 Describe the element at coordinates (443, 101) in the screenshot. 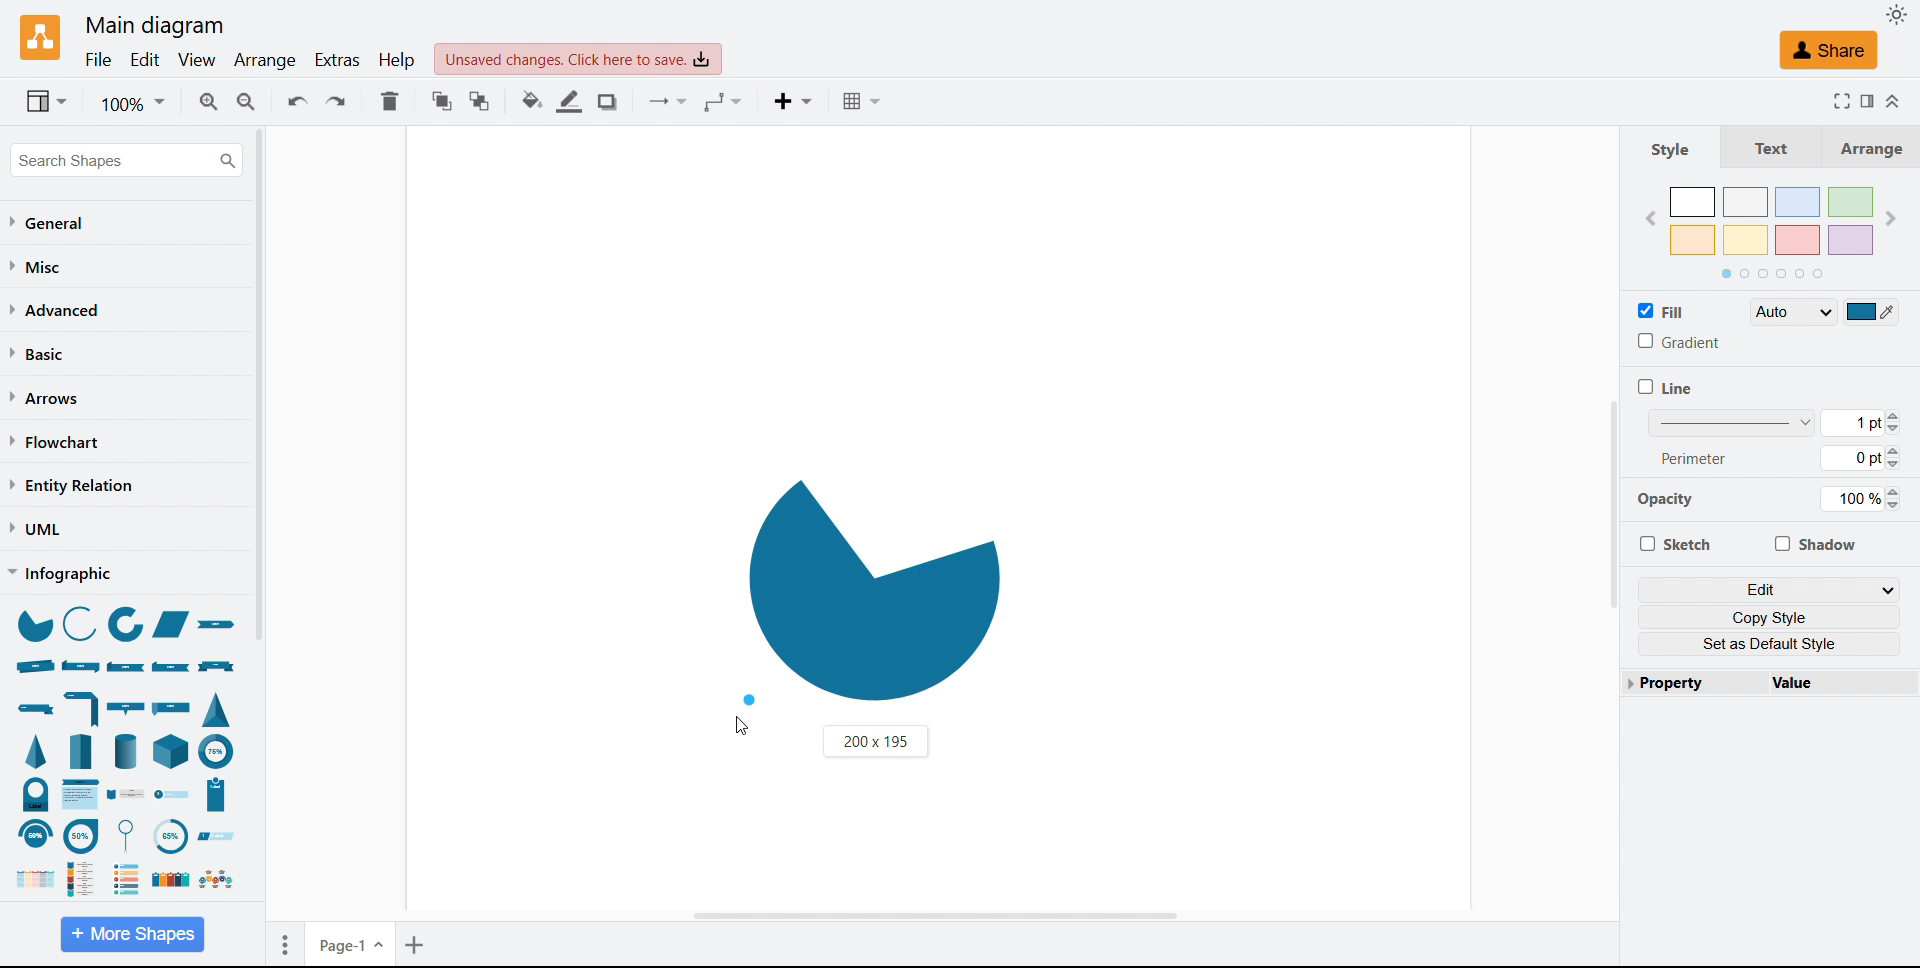

I see `To front ` at that location.